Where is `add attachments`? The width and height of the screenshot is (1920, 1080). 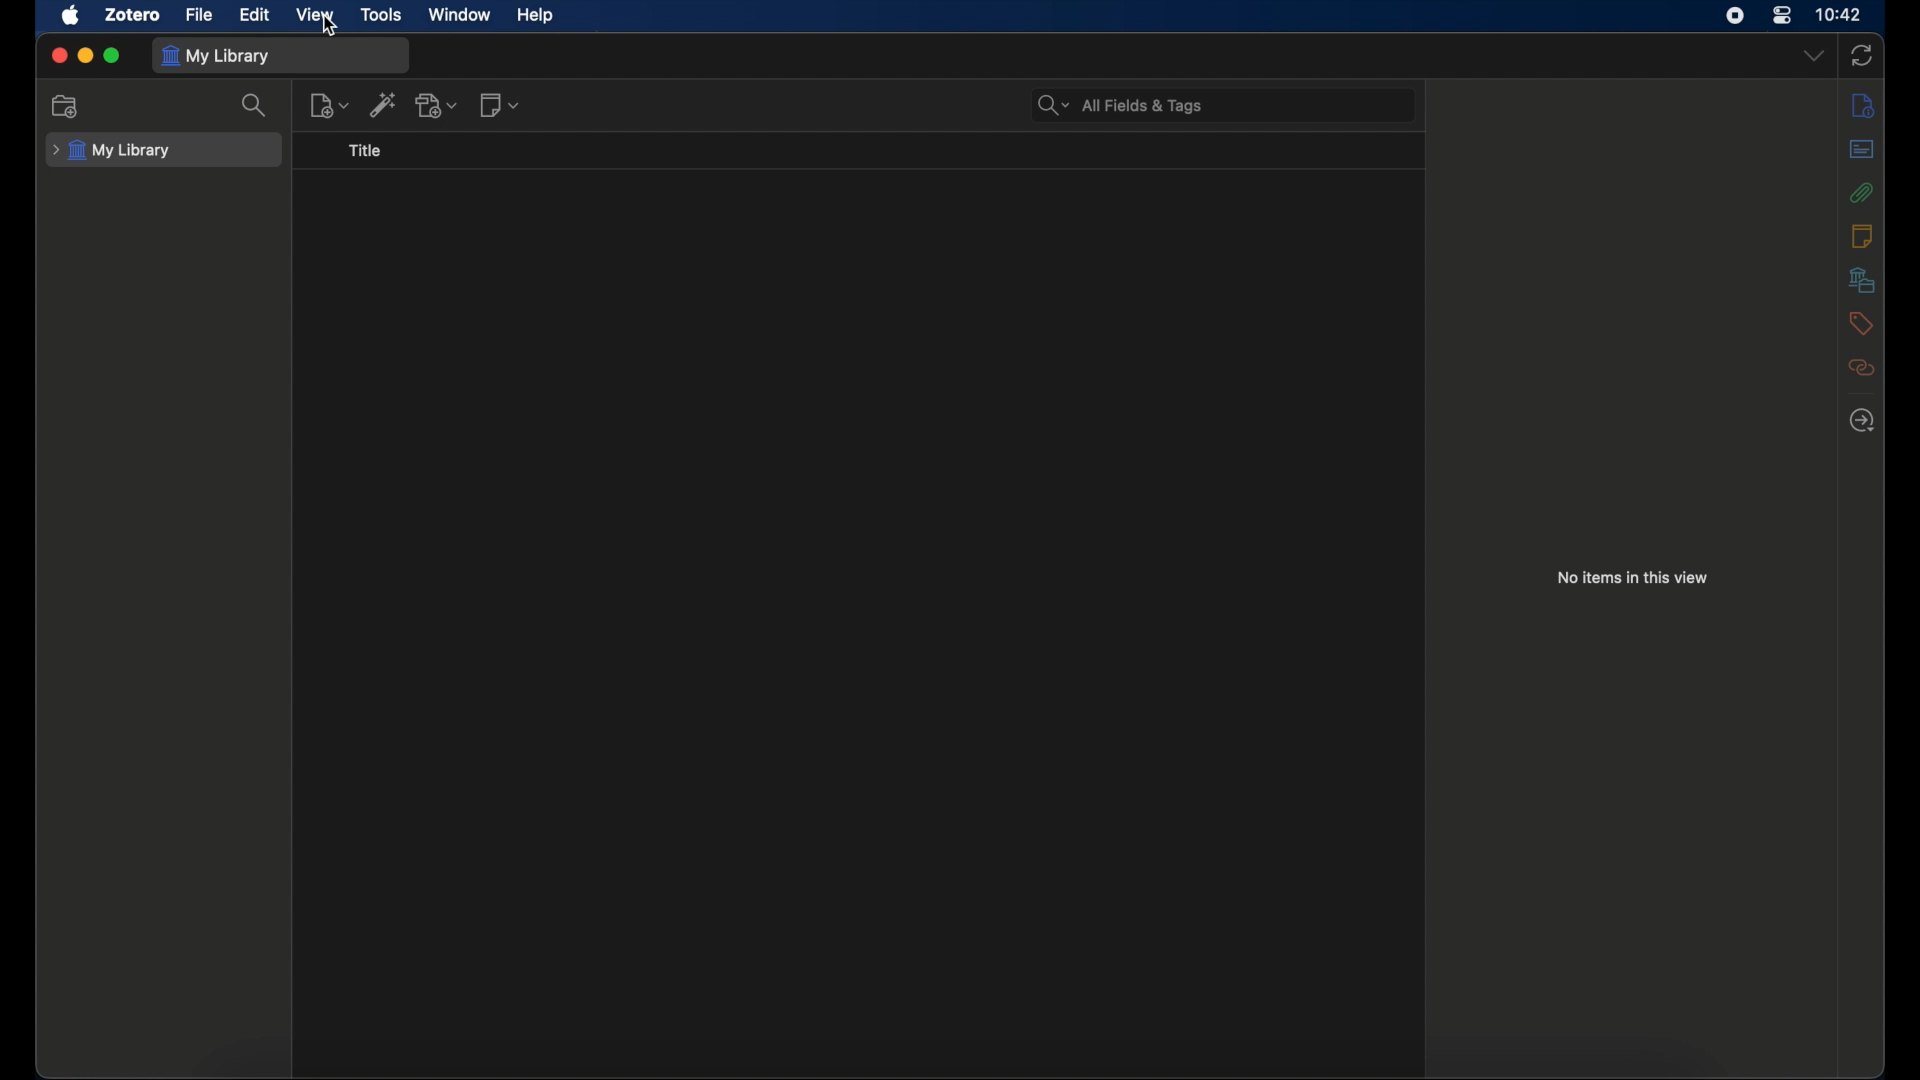
add attachments is located at coordinates (437, 105).